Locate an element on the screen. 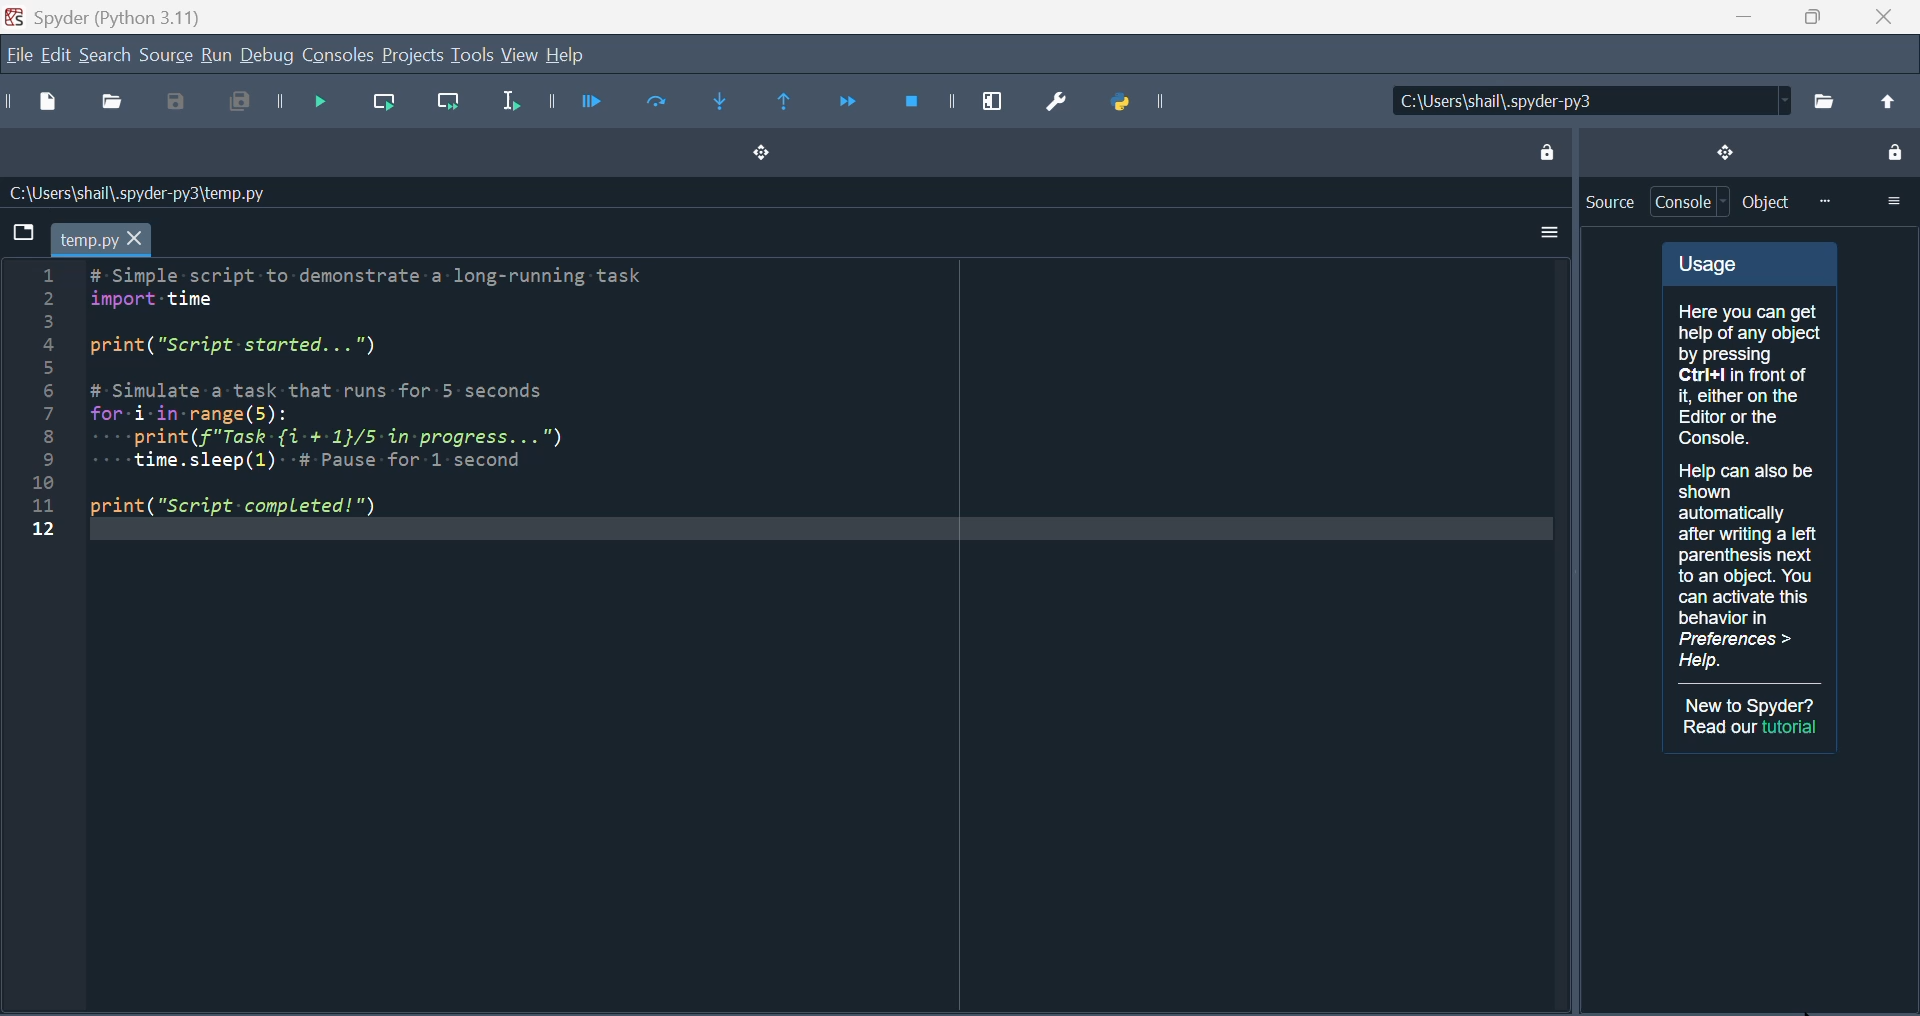 Image resolution: width=1920 pixels, height=1016 pixels. Close is located at coordinates (1882, 17).